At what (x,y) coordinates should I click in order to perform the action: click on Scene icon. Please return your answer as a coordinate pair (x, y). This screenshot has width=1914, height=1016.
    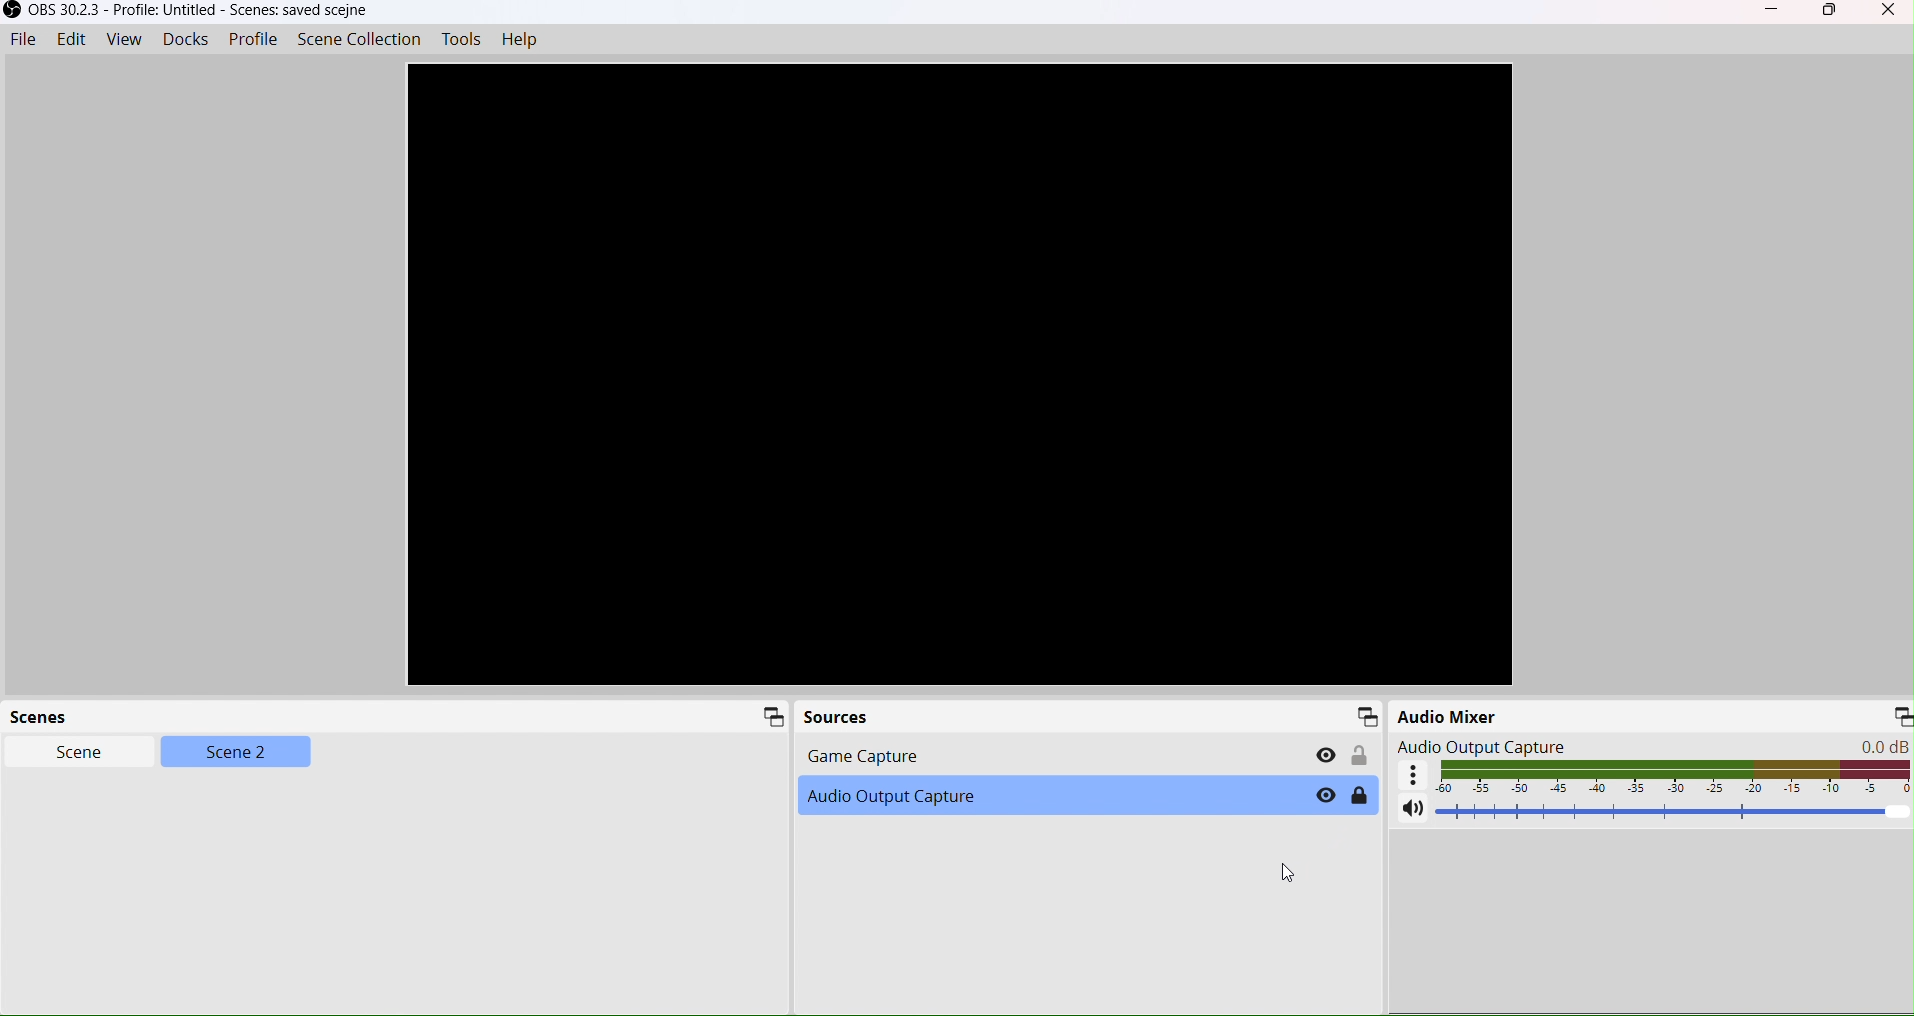
    Looking at the image, I should click on (768, 716).